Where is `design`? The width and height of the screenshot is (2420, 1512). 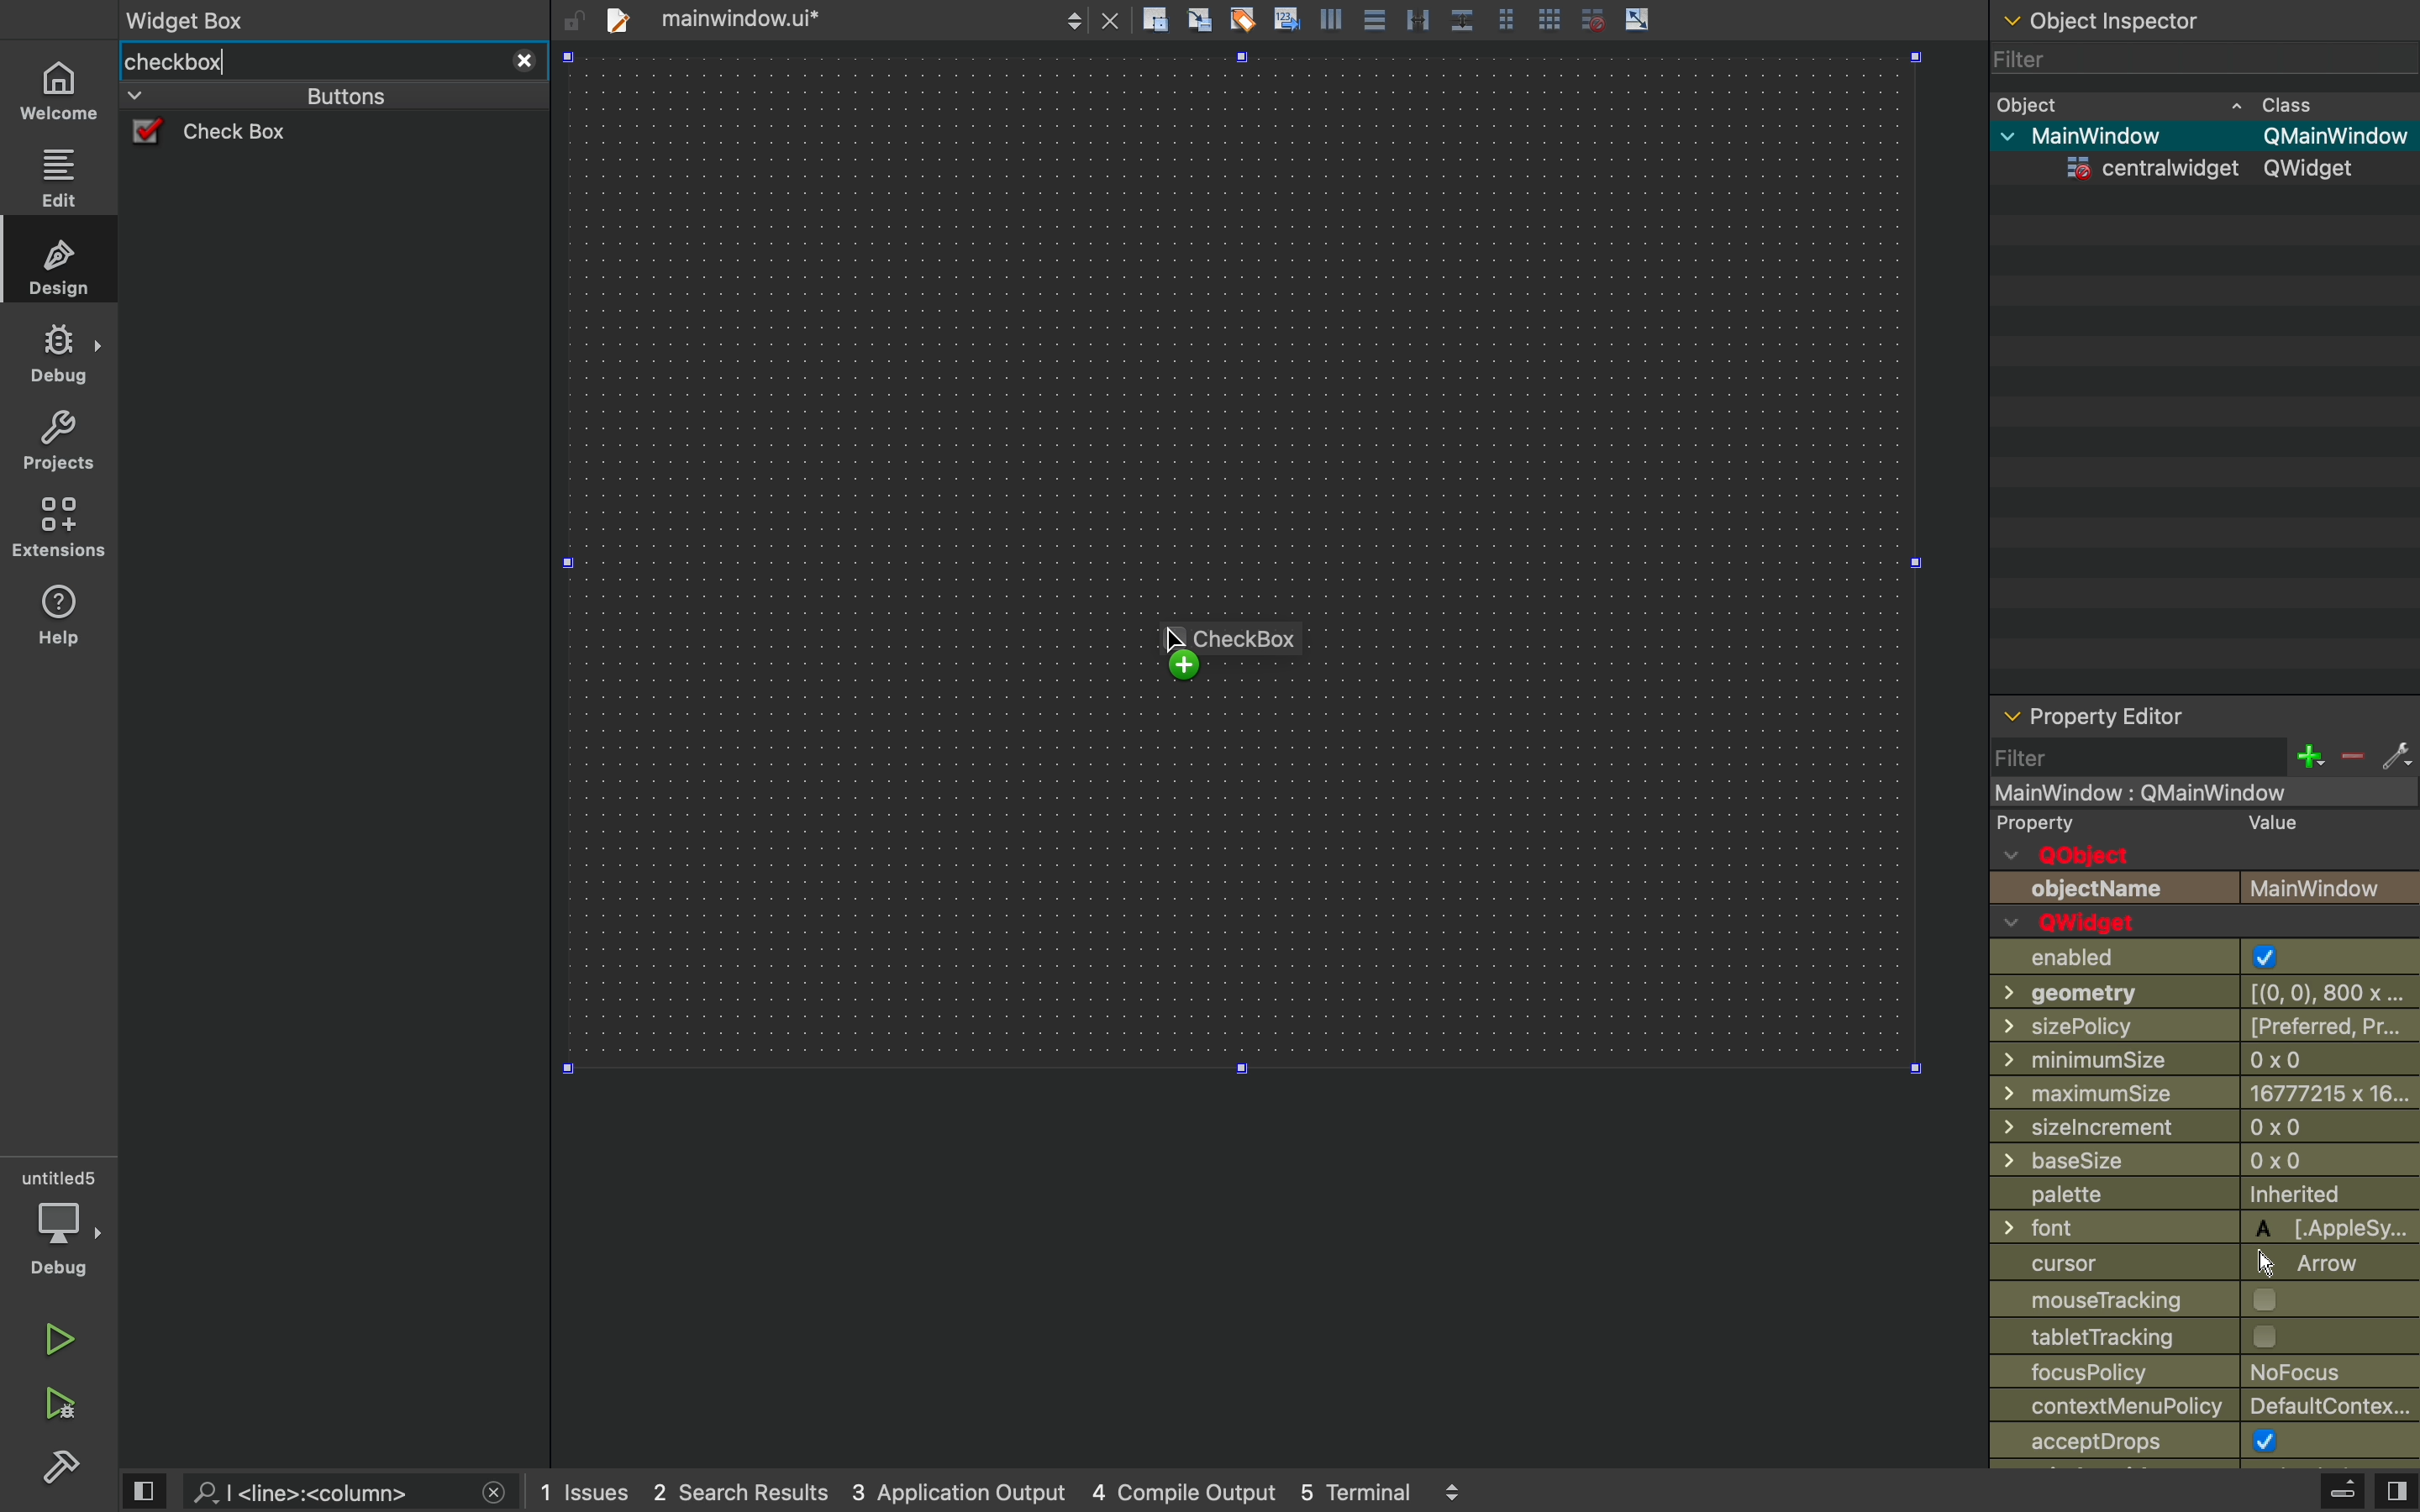 design is located at coordinates (60, 265).